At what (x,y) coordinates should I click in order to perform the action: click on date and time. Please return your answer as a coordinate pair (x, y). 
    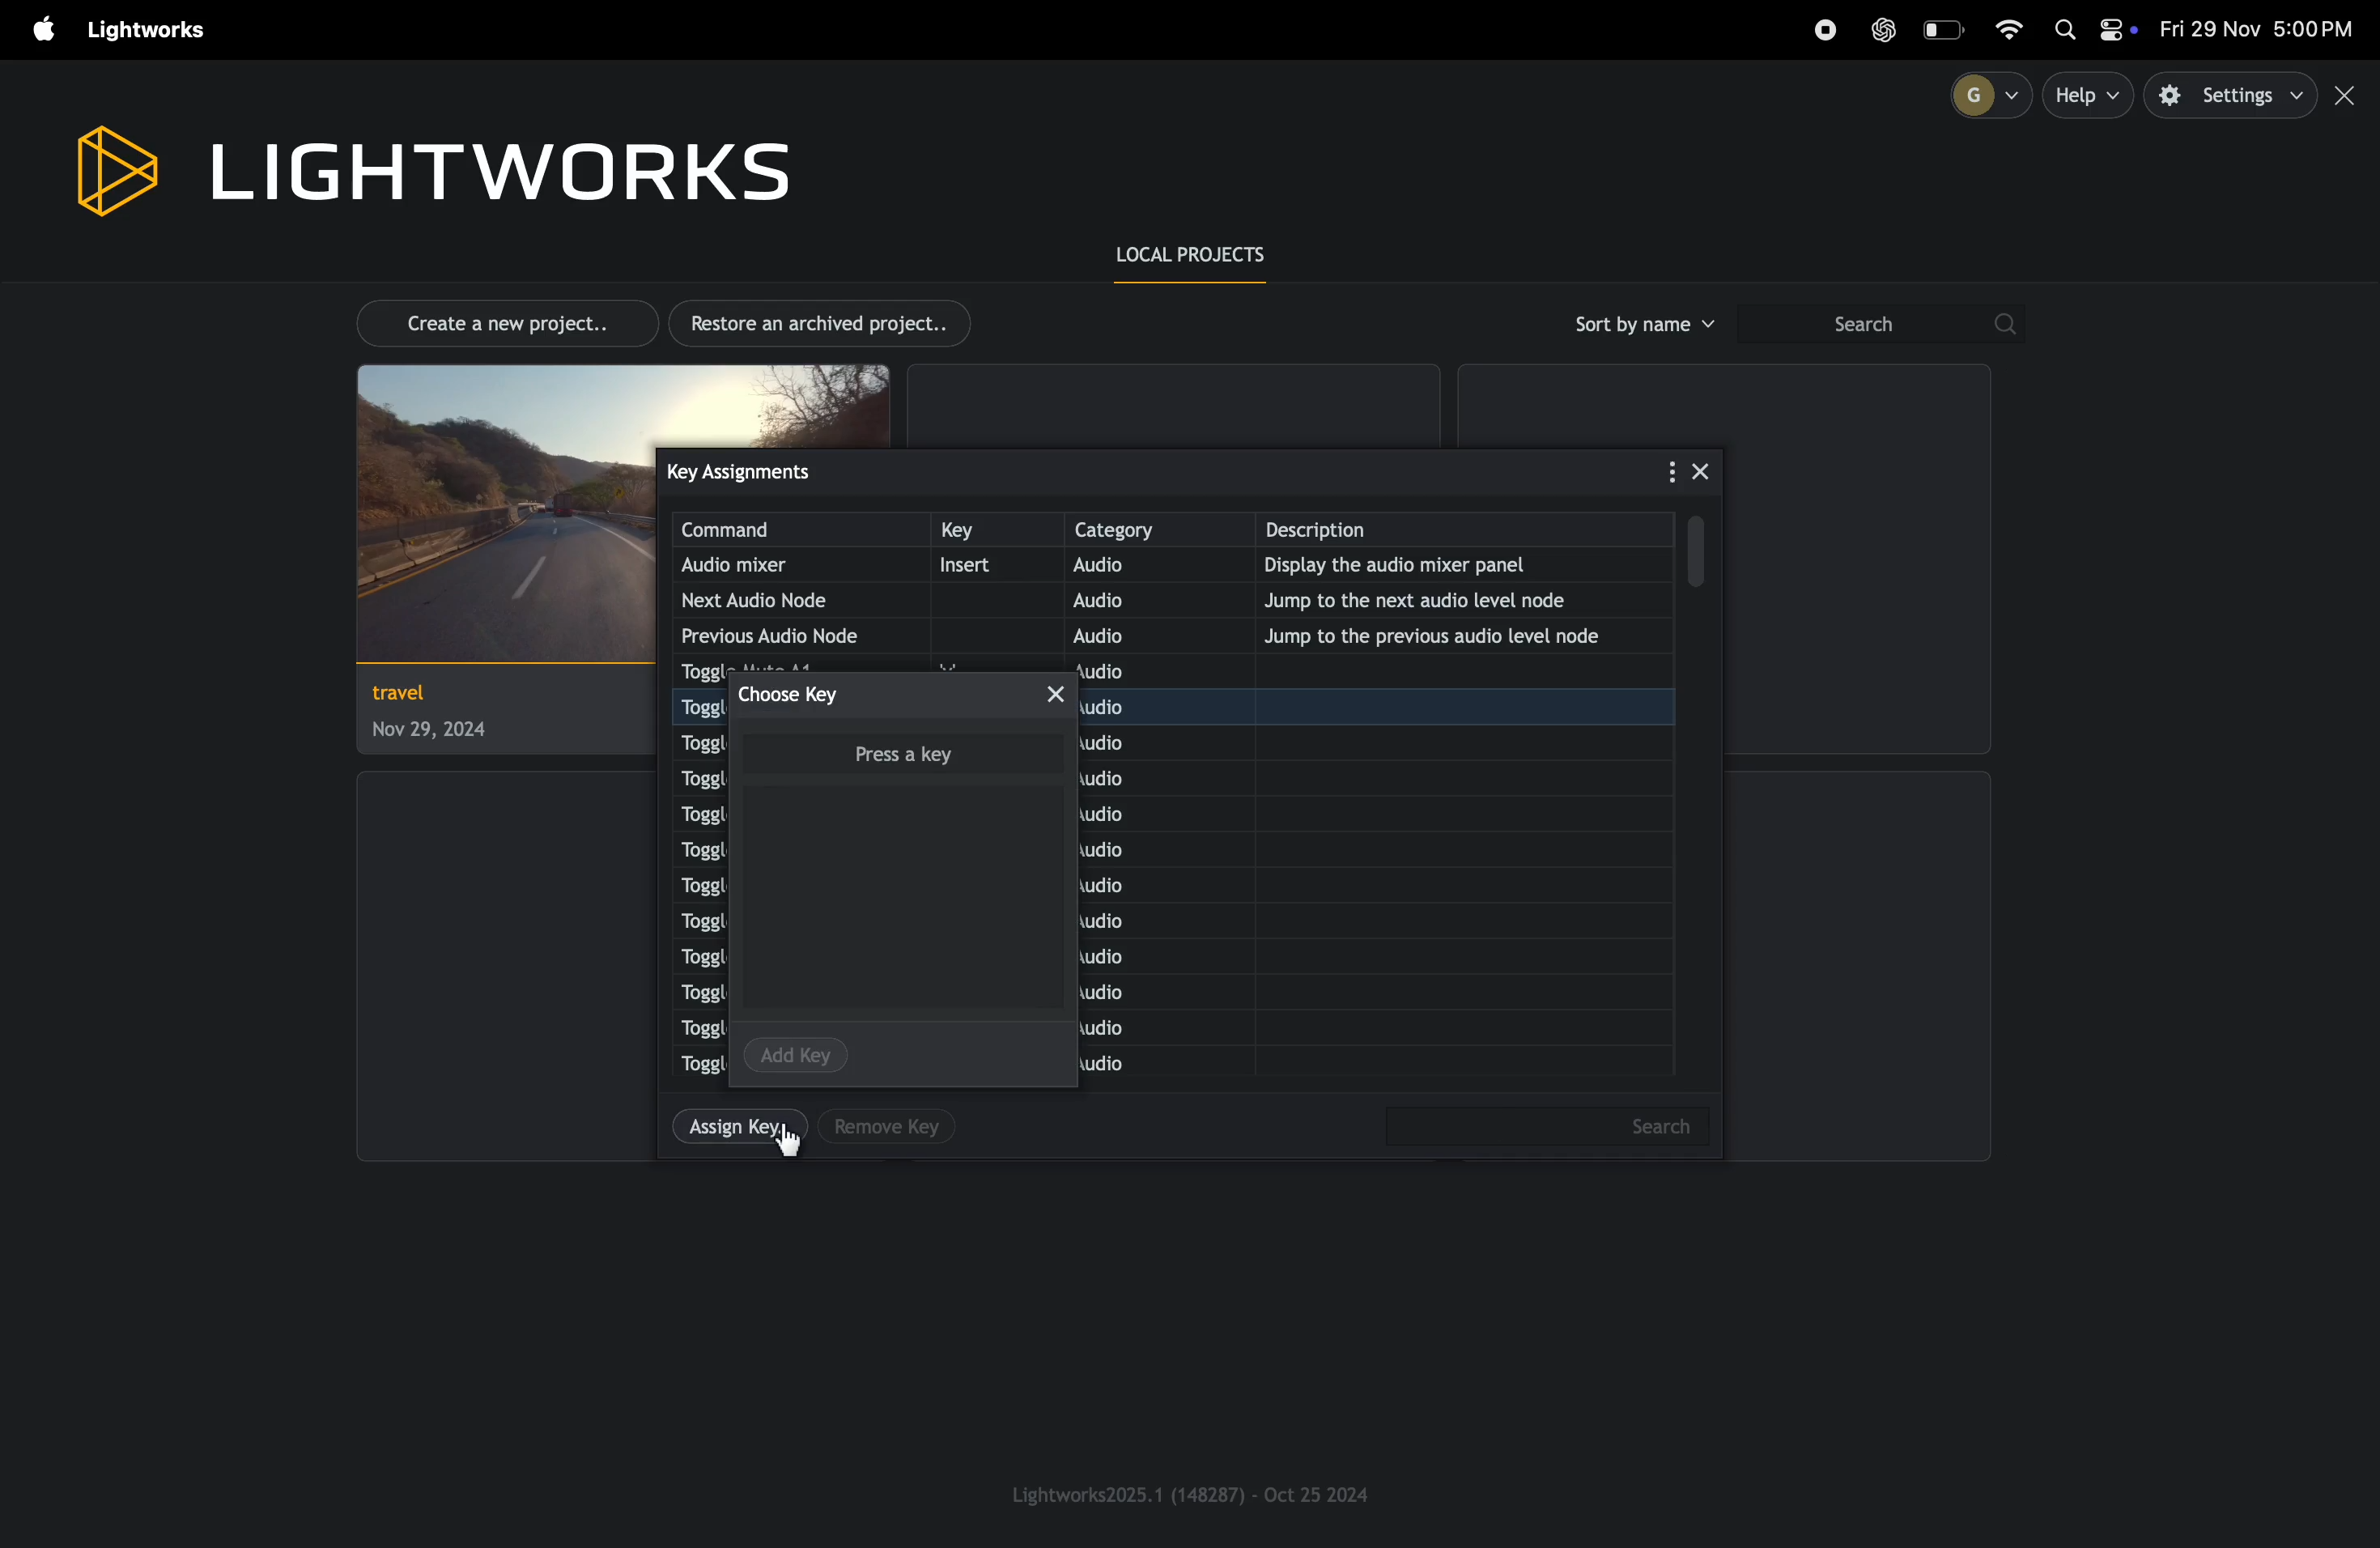
    Looking at the image, I should click on (2260, 30).